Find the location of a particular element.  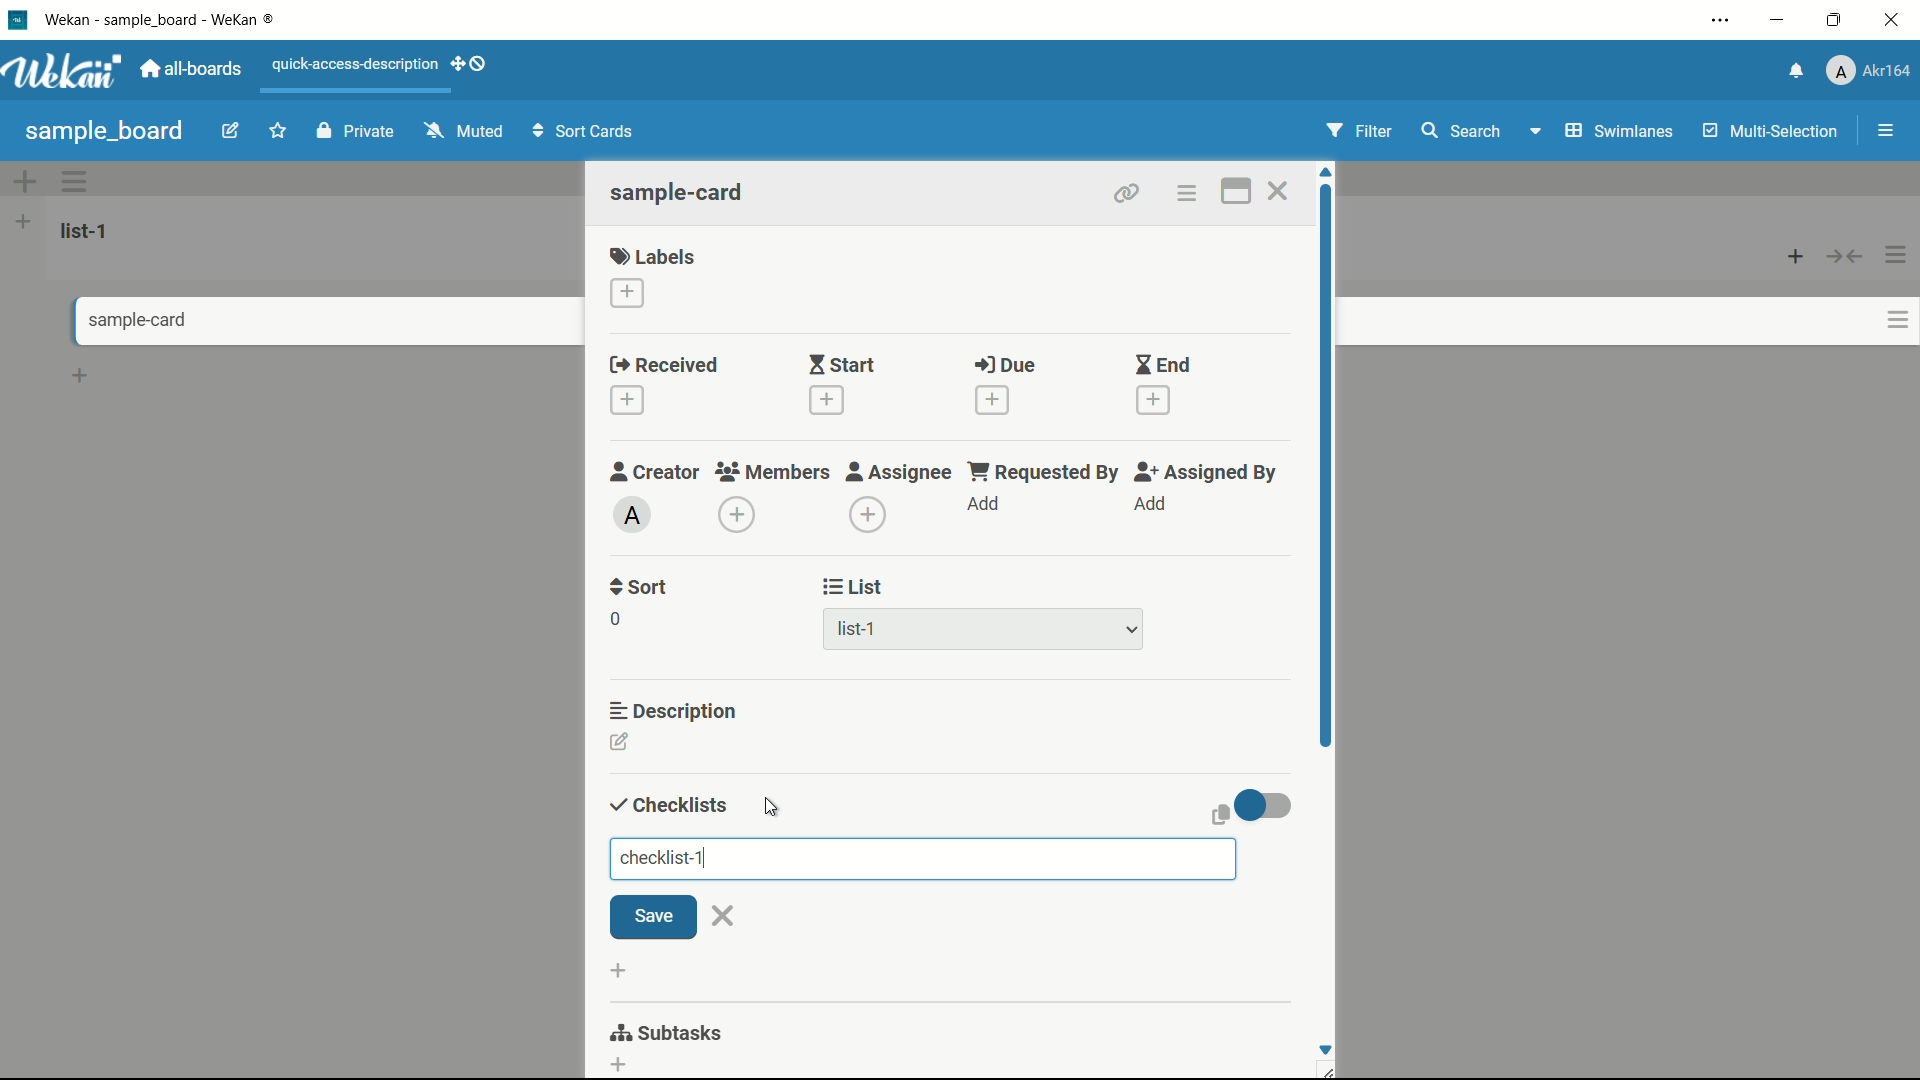

requested by is located at coordinates (1045, 471).